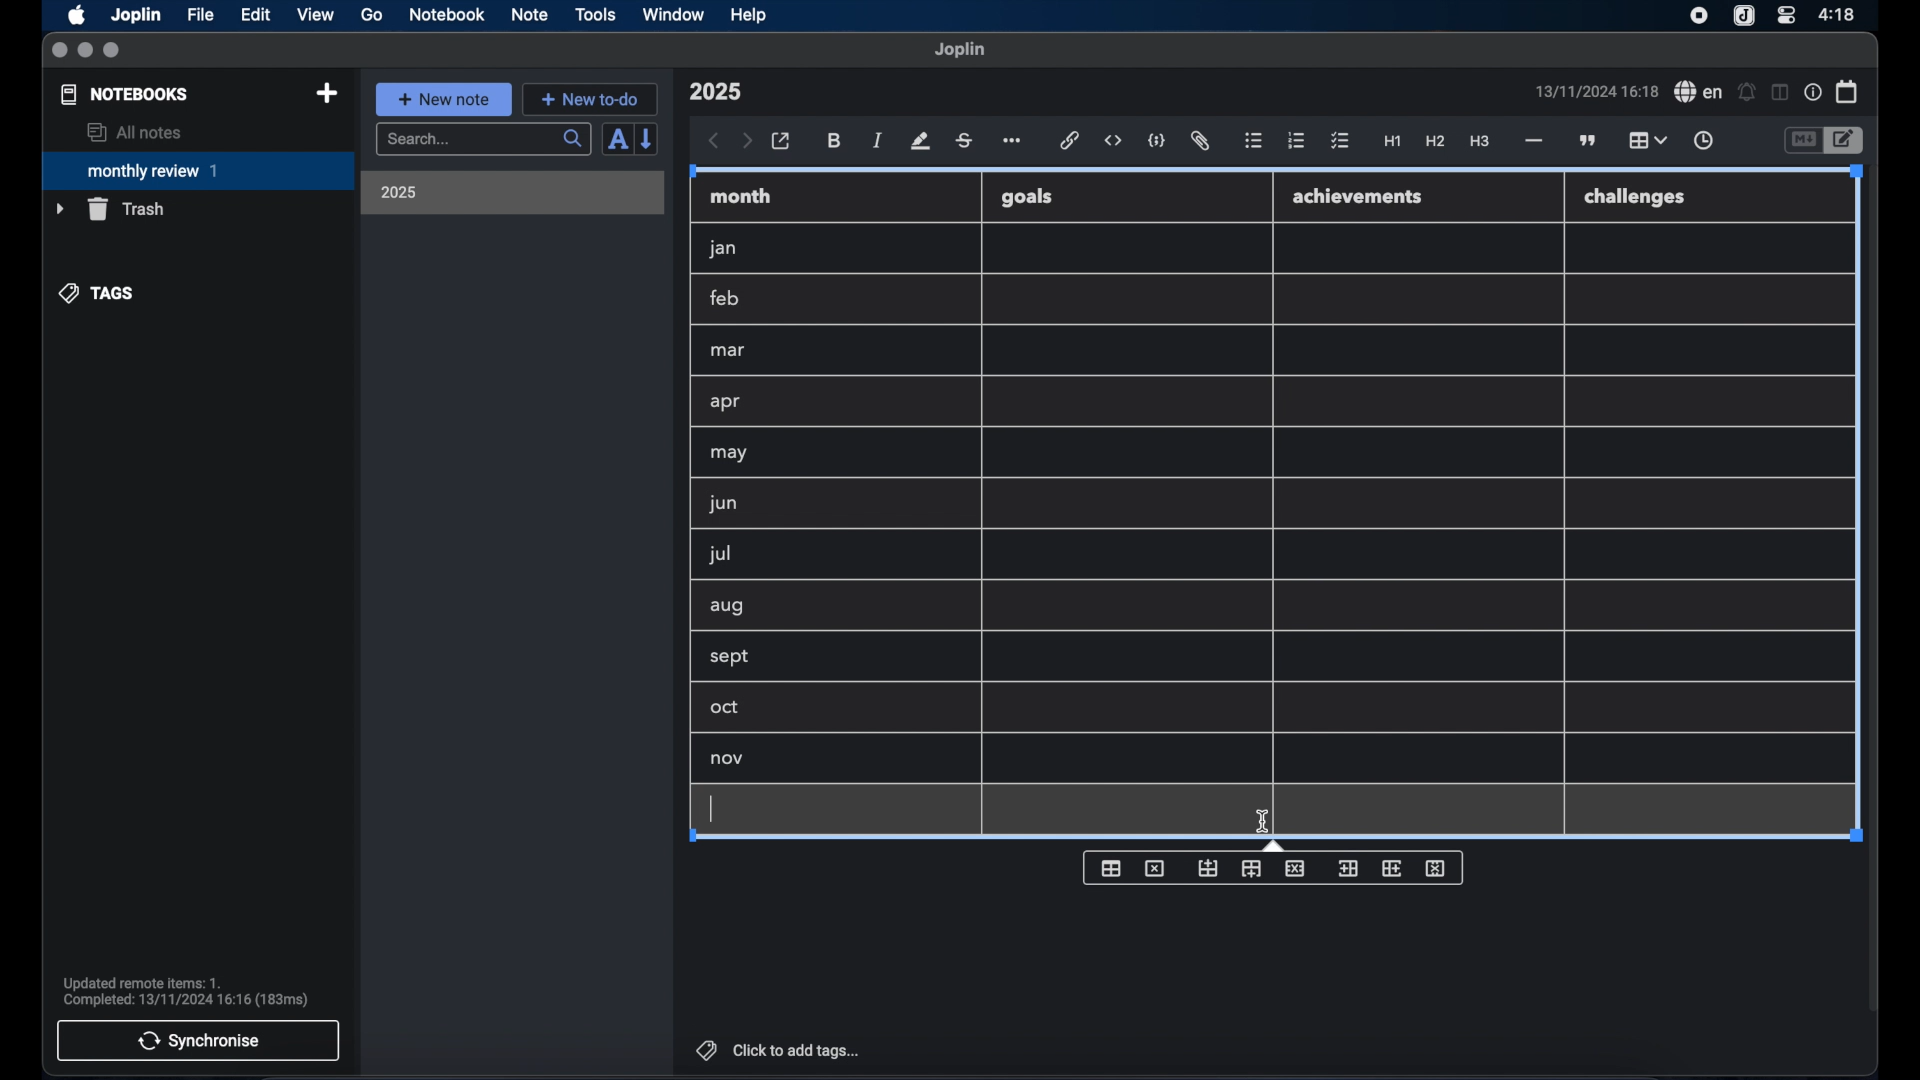  Describe the element at coordinates (186, 992) in the screenshot. I see `sync notification` at that location.